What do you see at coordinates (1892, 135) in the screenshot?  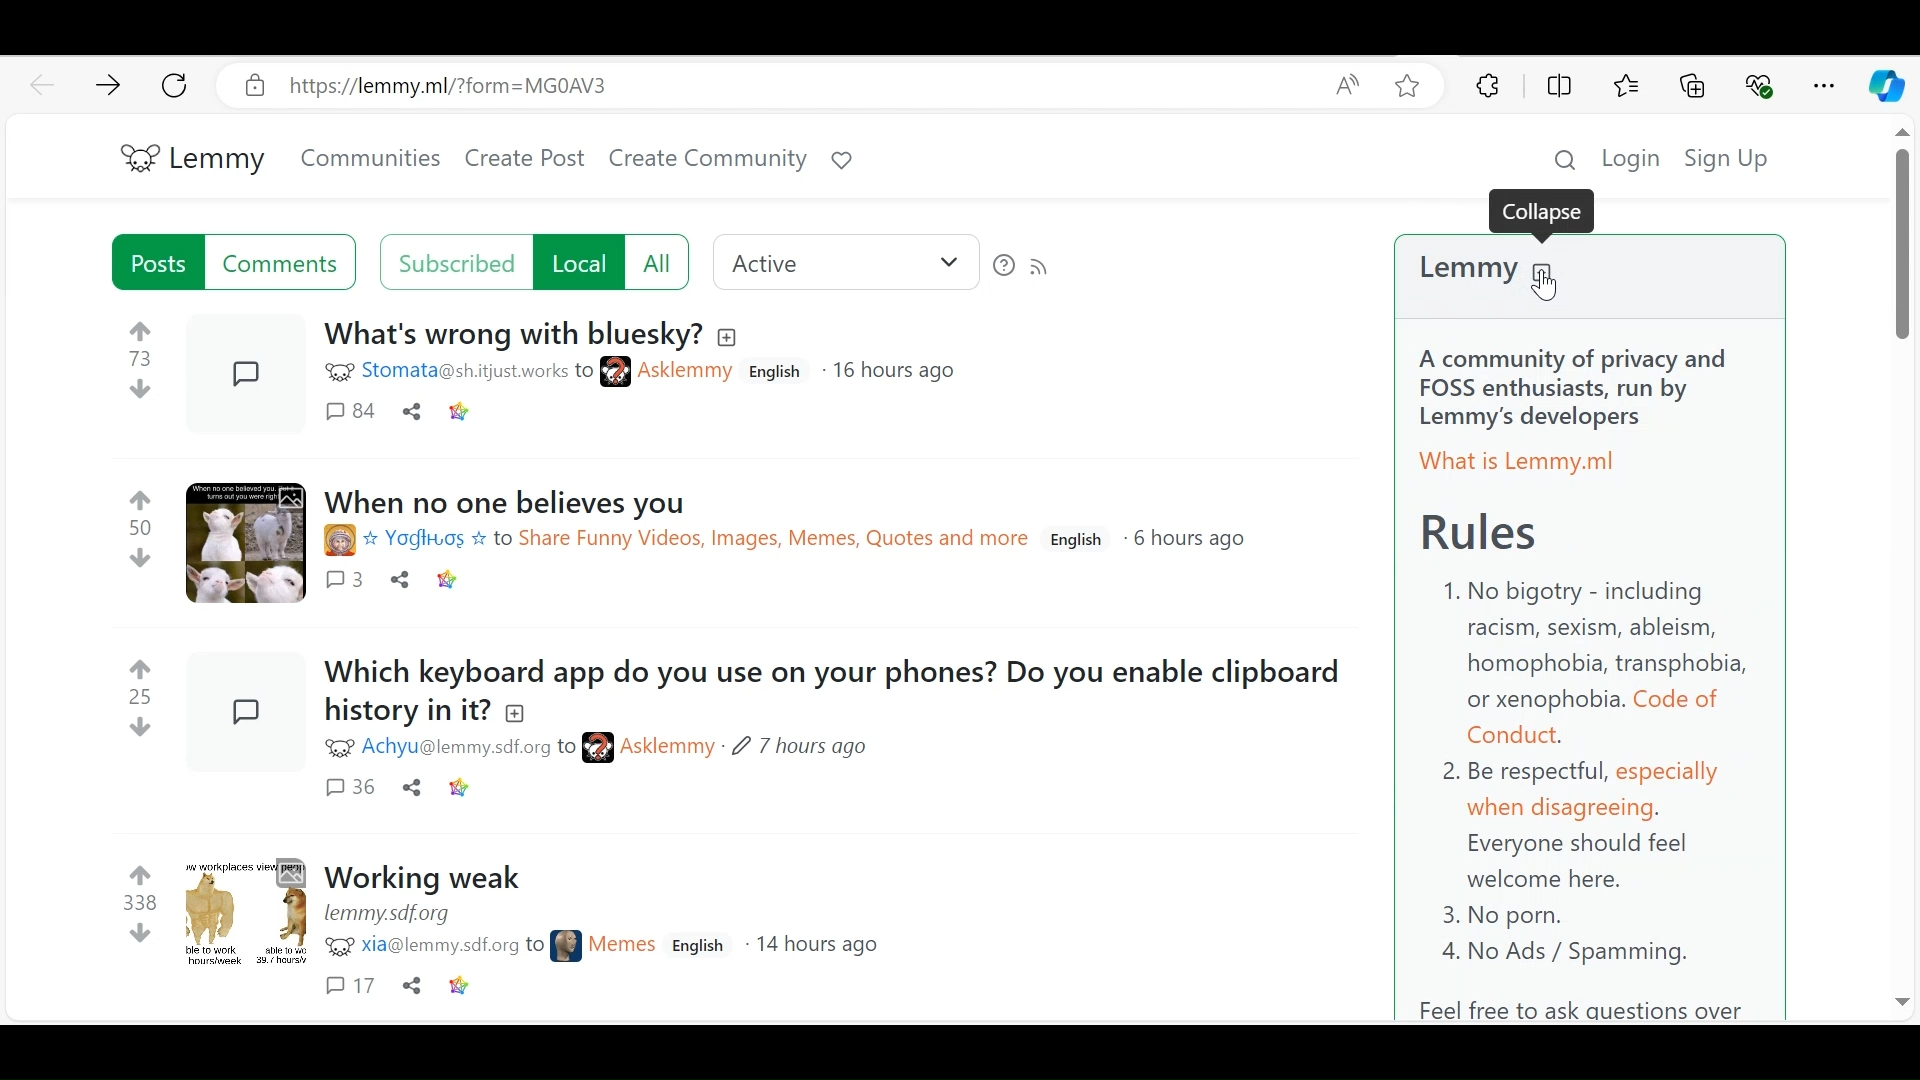 I see `` at bounding box center [1892, 135].